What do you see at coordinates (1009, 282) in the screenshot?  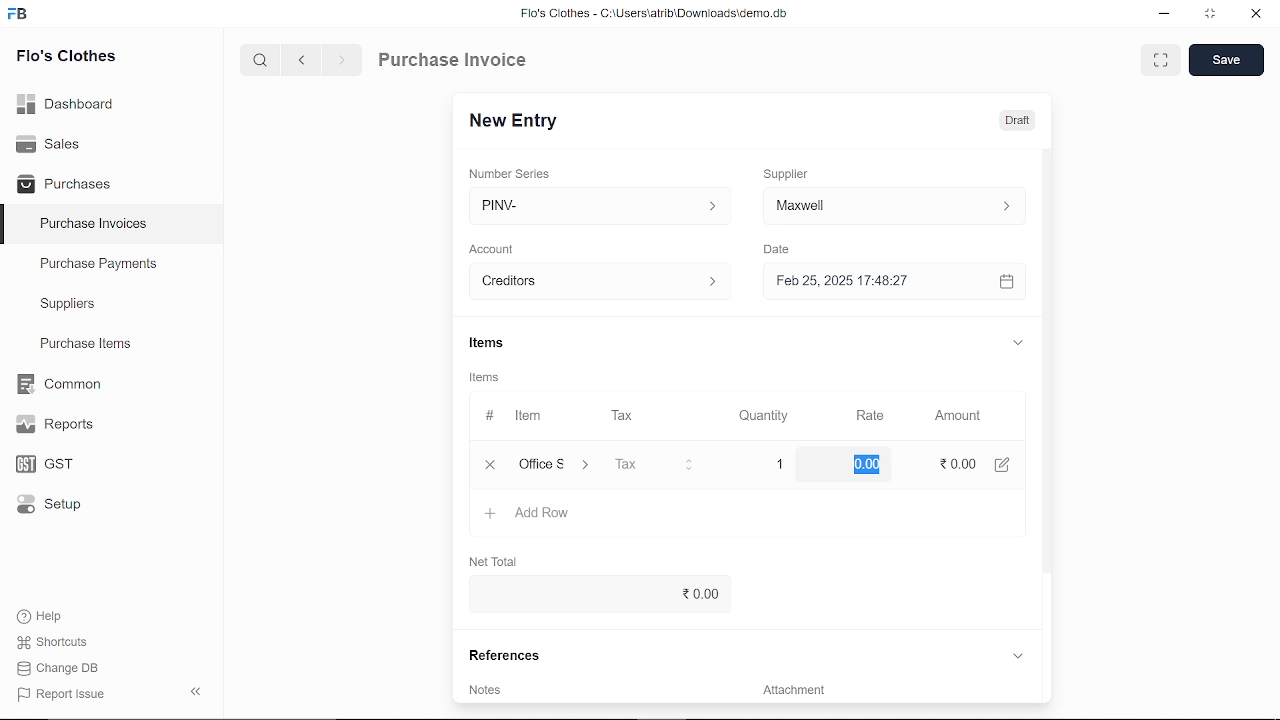 I see `calender` at bounding box center [1009, 282].